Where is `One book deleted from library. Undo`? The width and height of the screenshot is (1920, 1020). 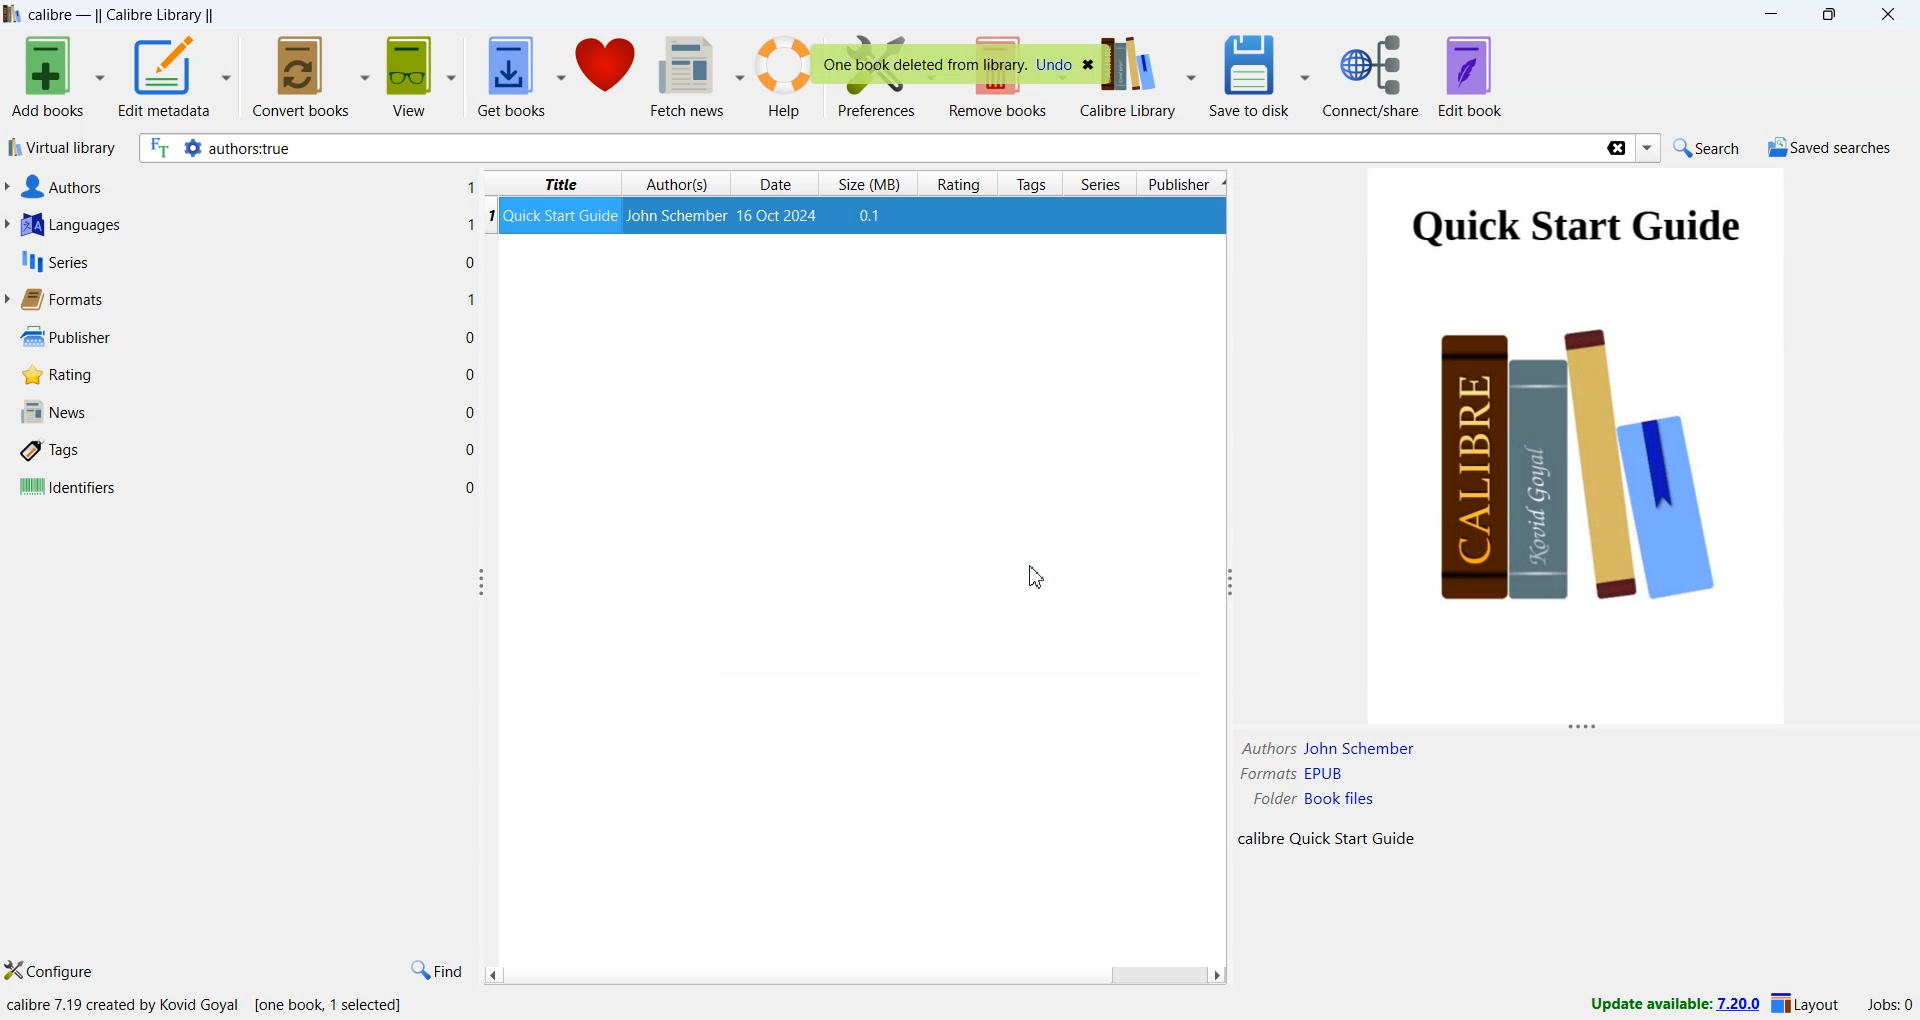
One book deleted from library. Undo is located at coordinates (961, 65).